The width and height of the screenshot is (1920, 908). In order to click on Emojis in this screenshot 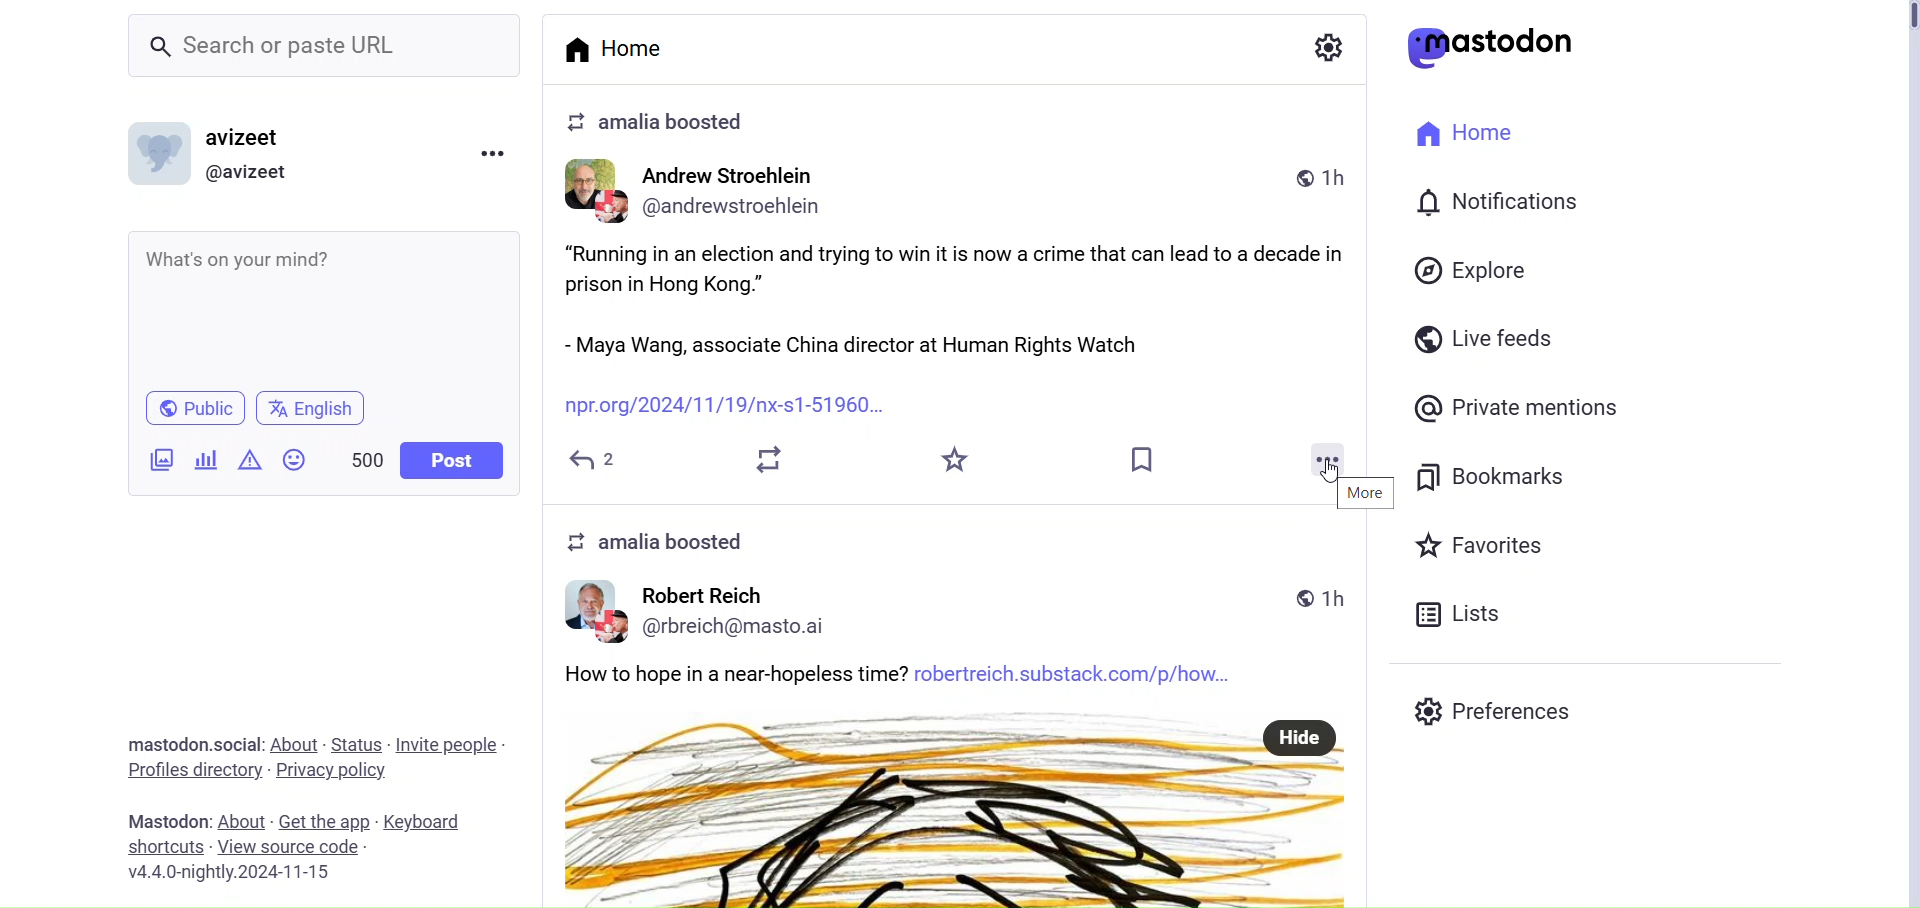, I will do `click(296, 458)`.